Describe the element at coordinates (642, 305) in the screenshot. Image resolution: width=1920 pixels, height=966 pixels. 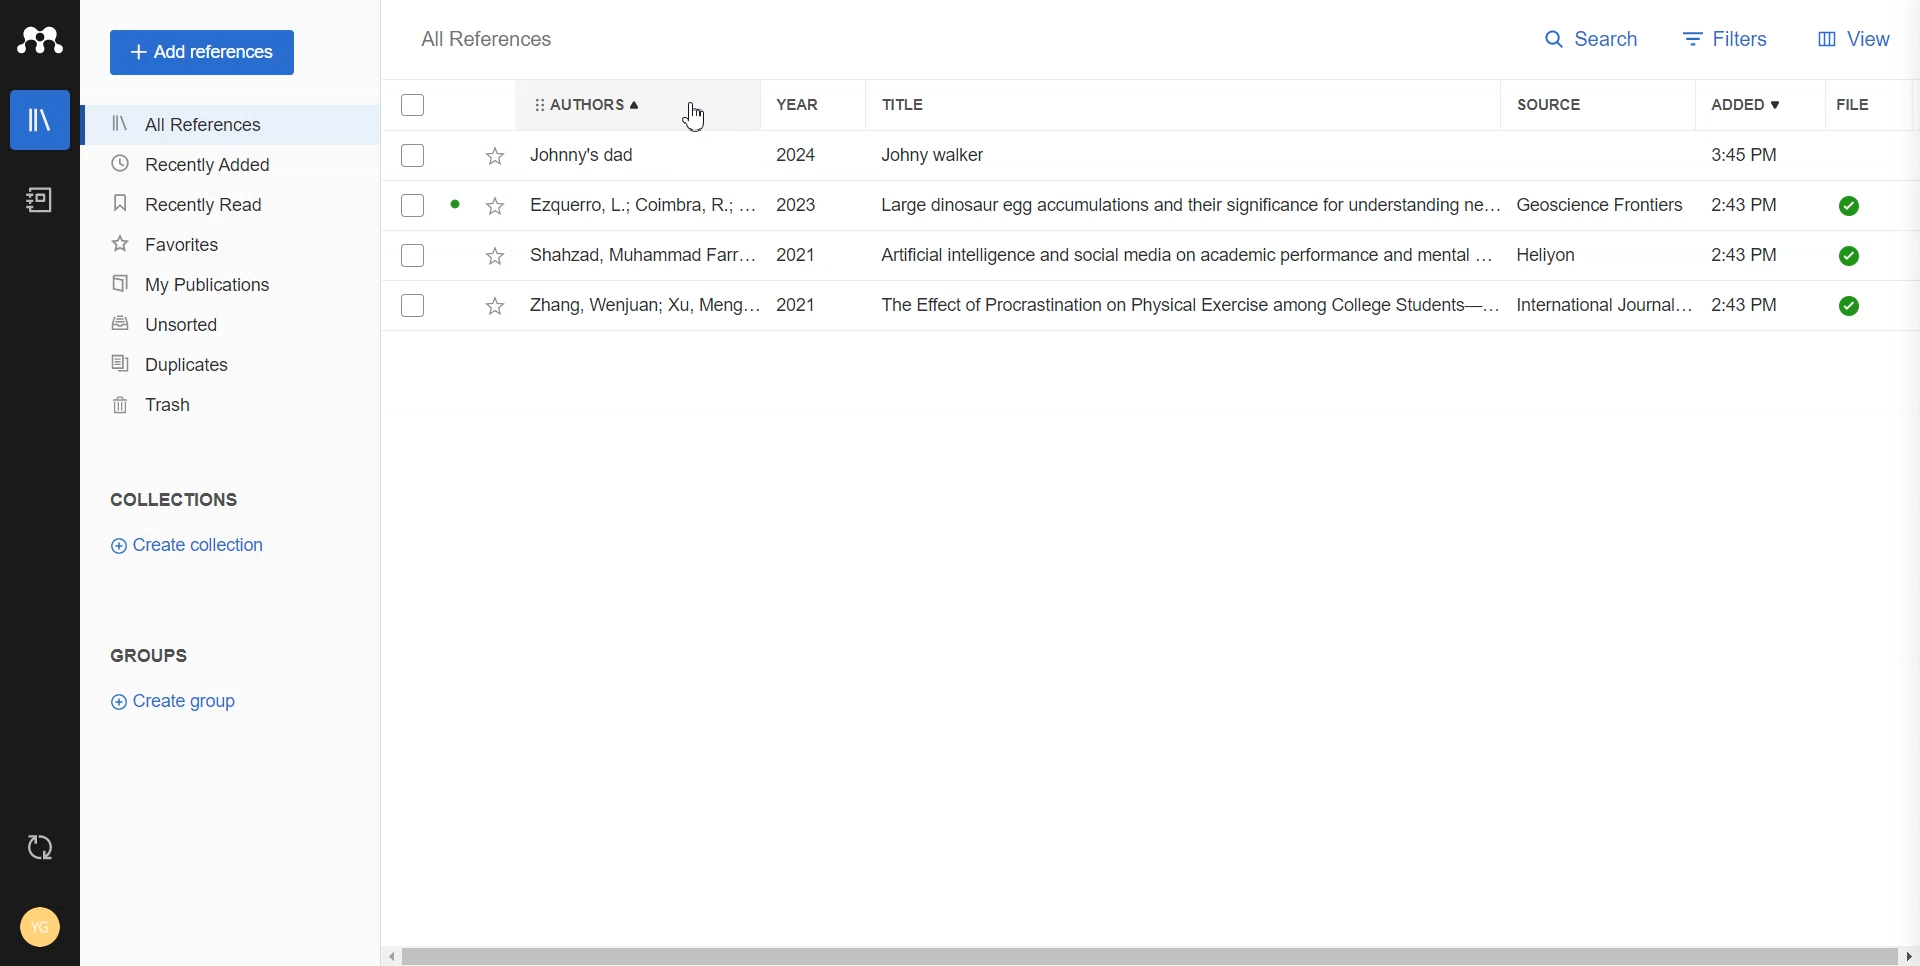
I see `Zhang, Wenjuan` at that location.